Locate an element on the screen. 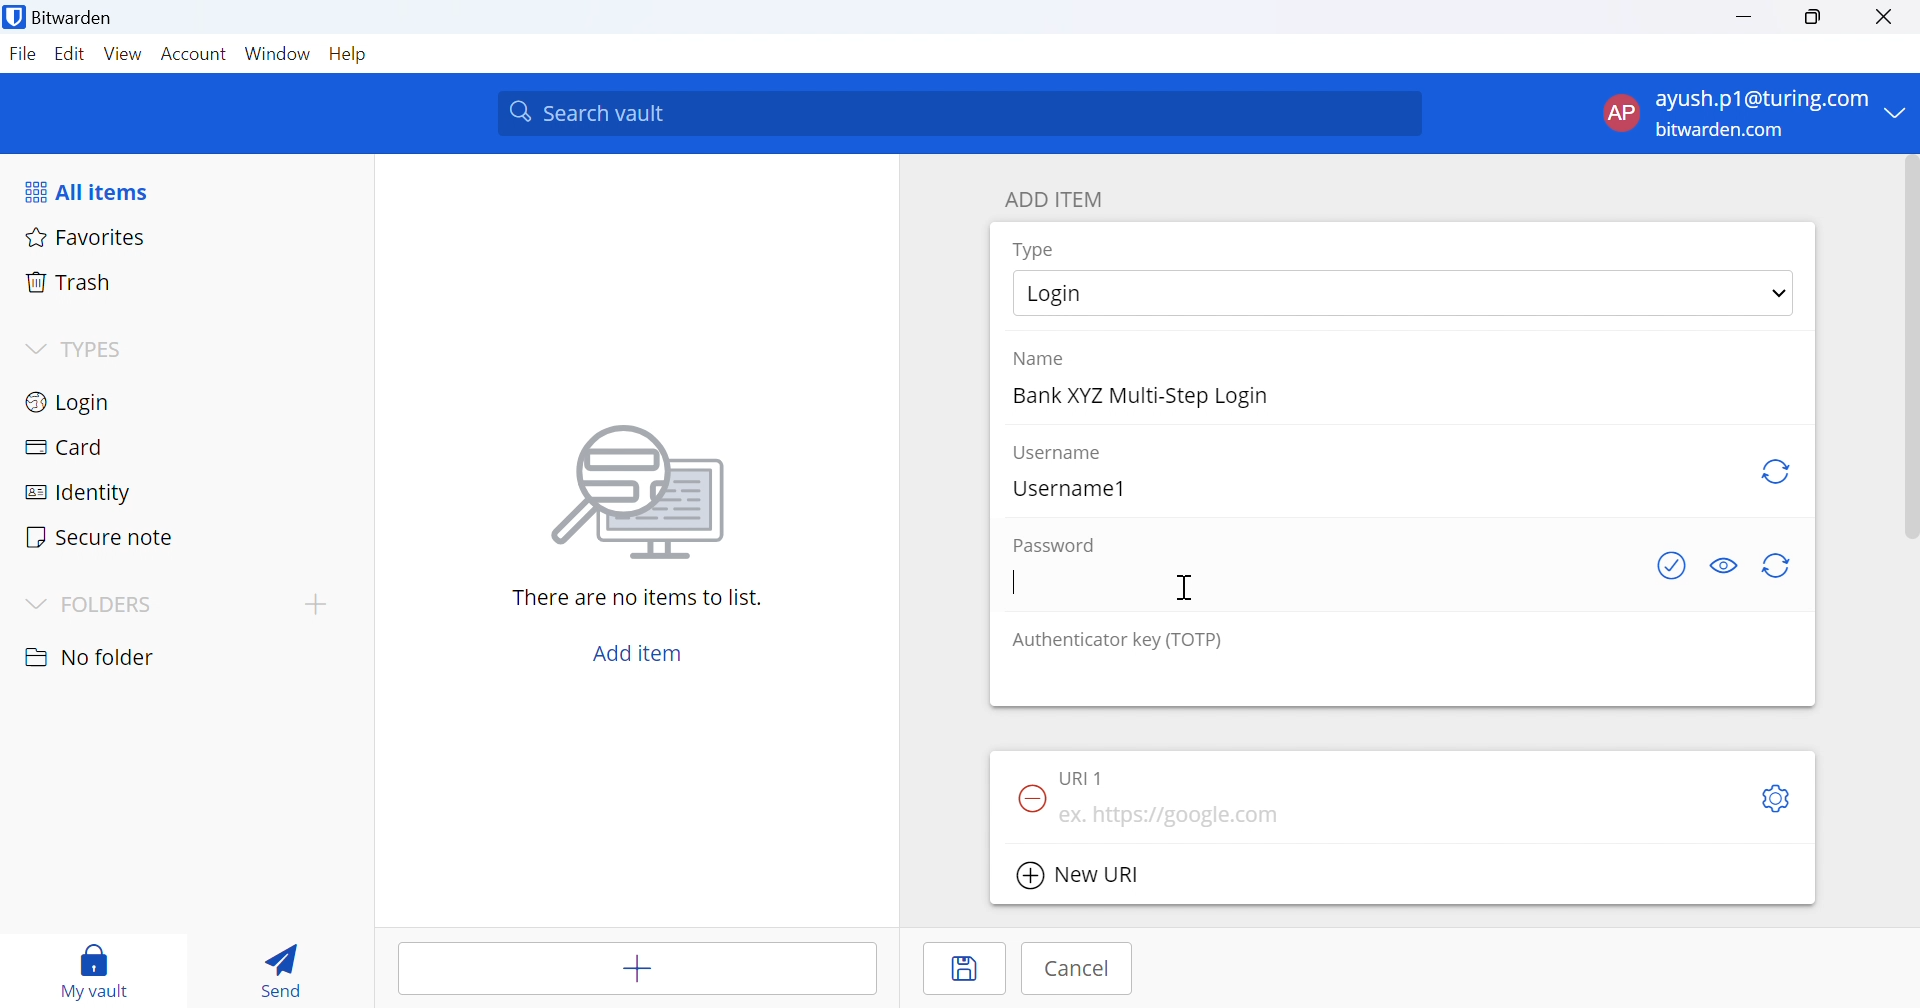 The image size is (1920, 1008). Drop Down is located at coordinates (1901, 114).